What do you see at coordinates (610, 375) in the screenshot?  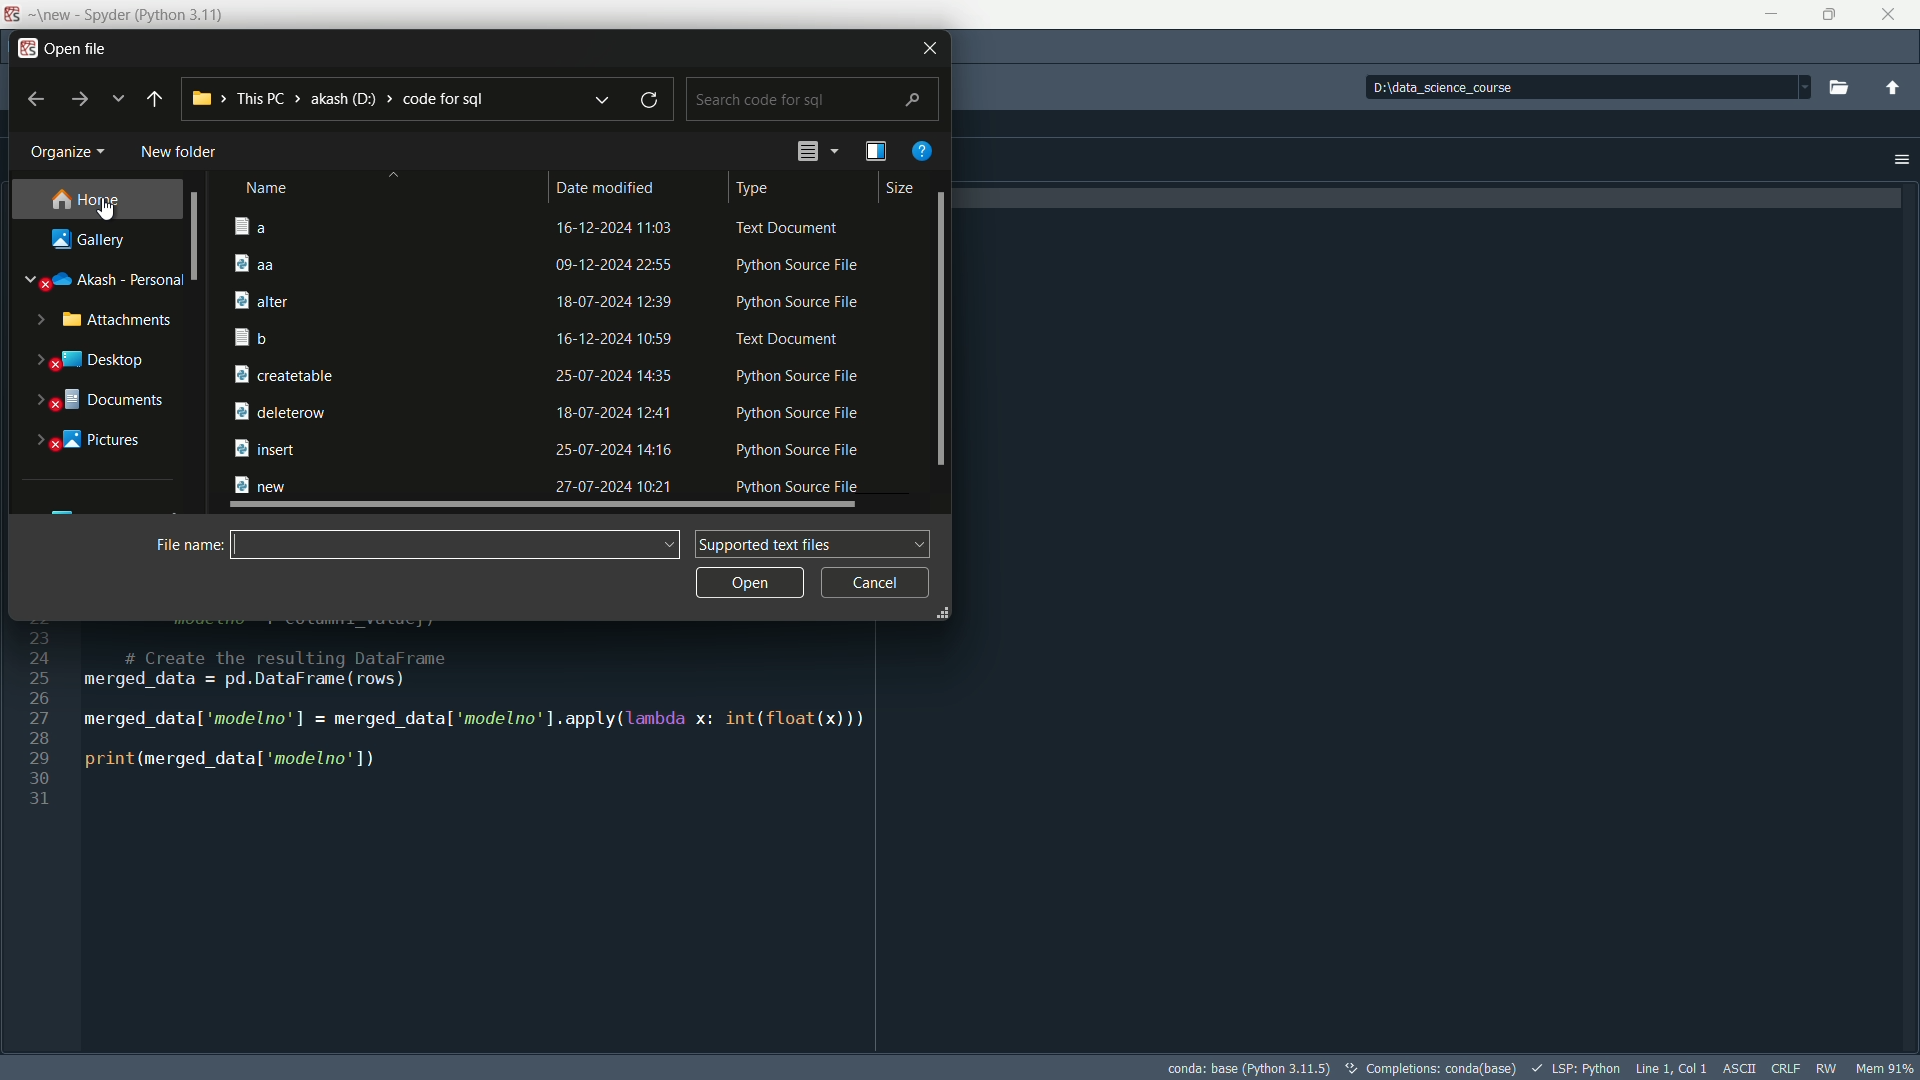 I see `timestamp` at bounding box center [610, 375].